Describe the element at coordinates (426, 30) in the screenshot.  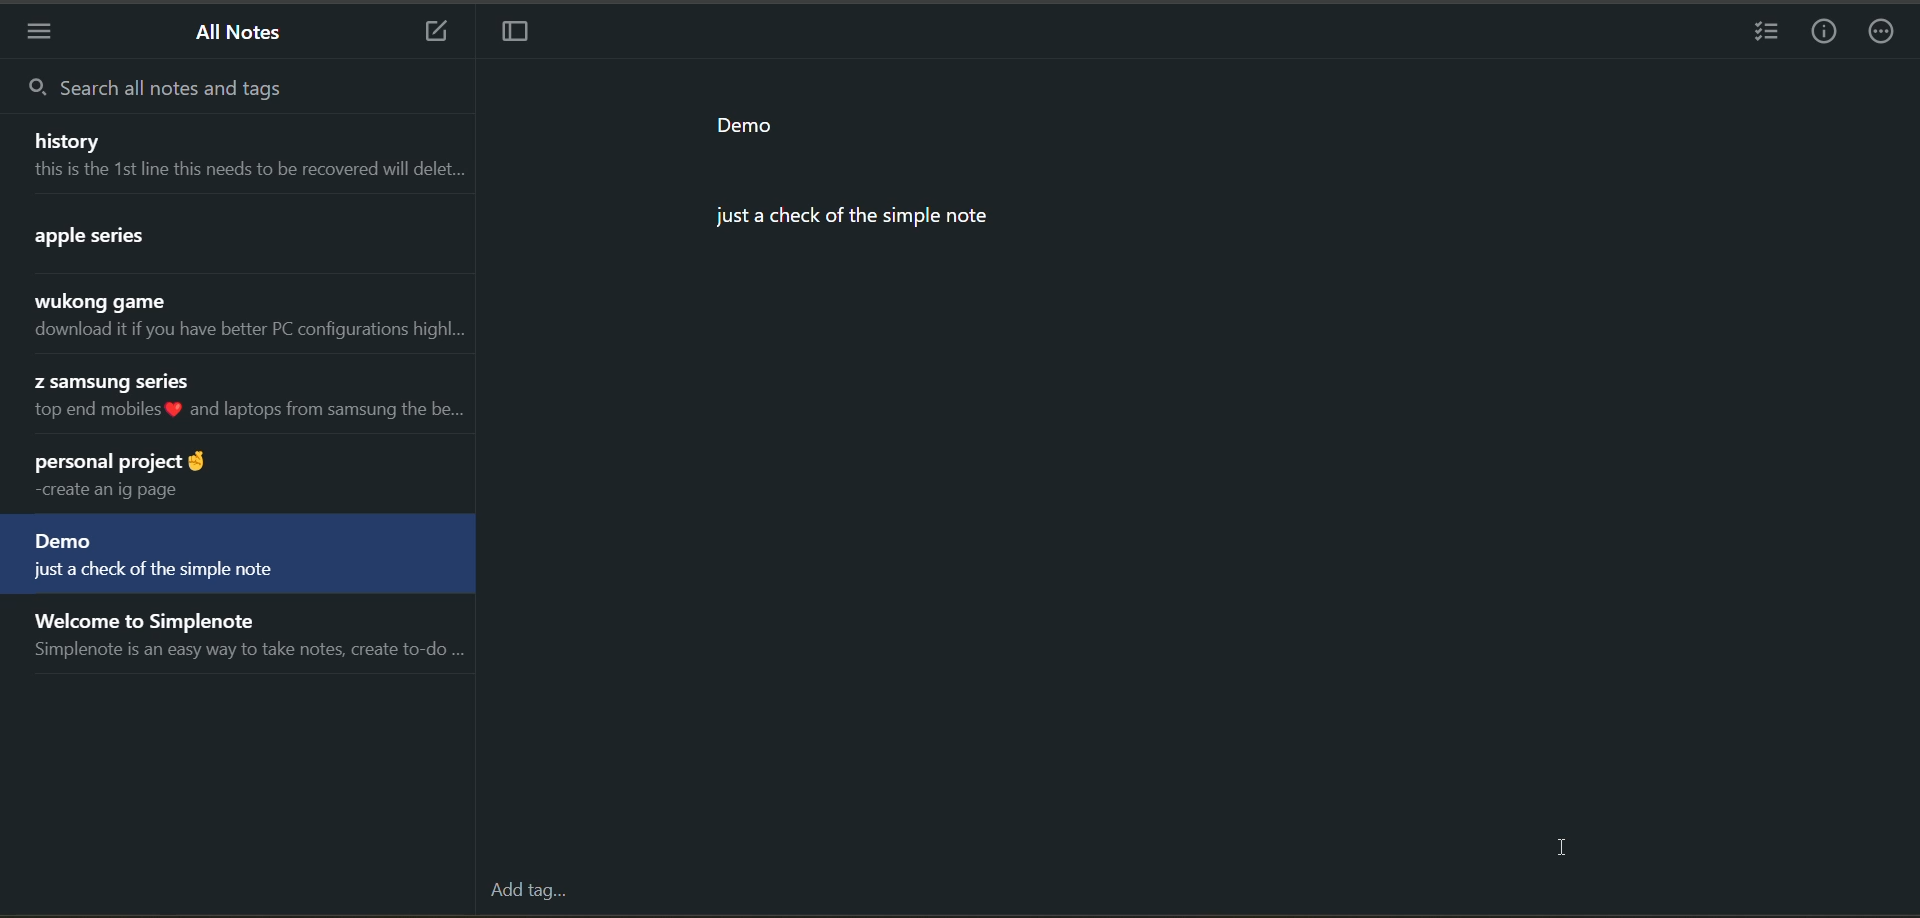
I see `new note` at that location.